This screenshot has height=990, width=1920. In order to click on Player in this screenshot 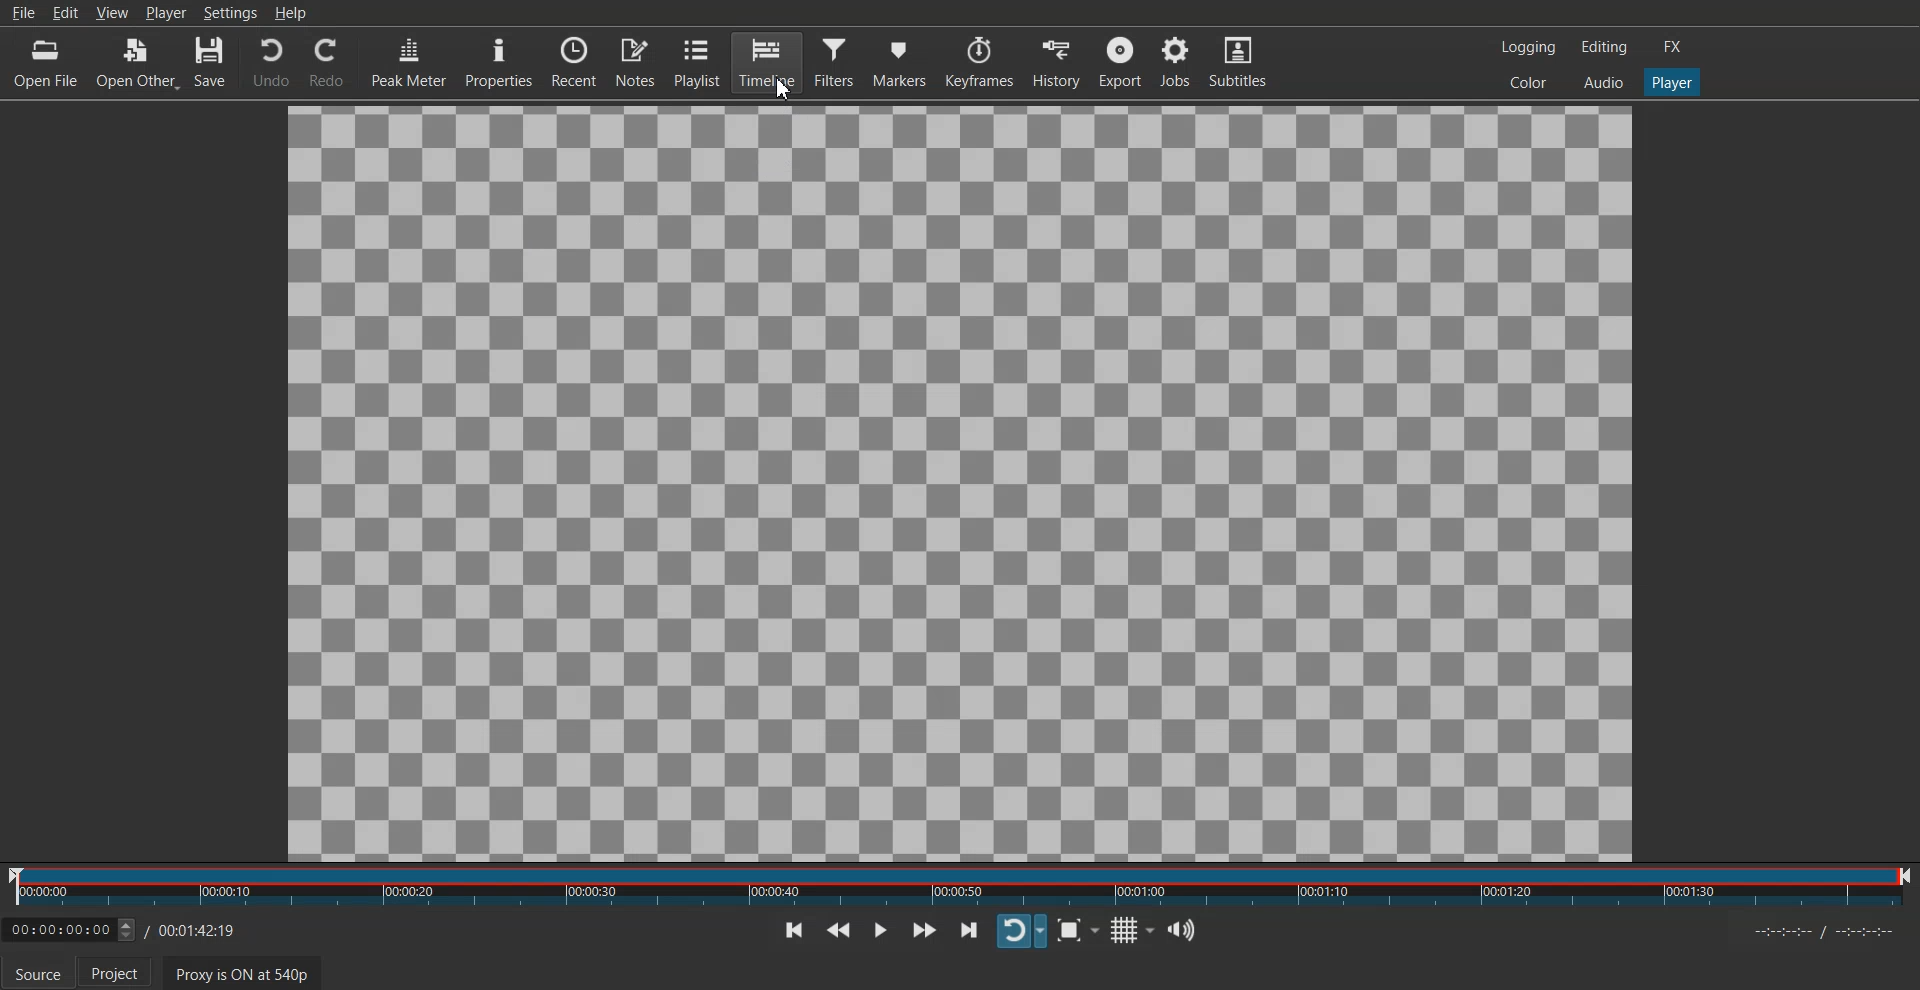, I will do `click(1673, 83)`.